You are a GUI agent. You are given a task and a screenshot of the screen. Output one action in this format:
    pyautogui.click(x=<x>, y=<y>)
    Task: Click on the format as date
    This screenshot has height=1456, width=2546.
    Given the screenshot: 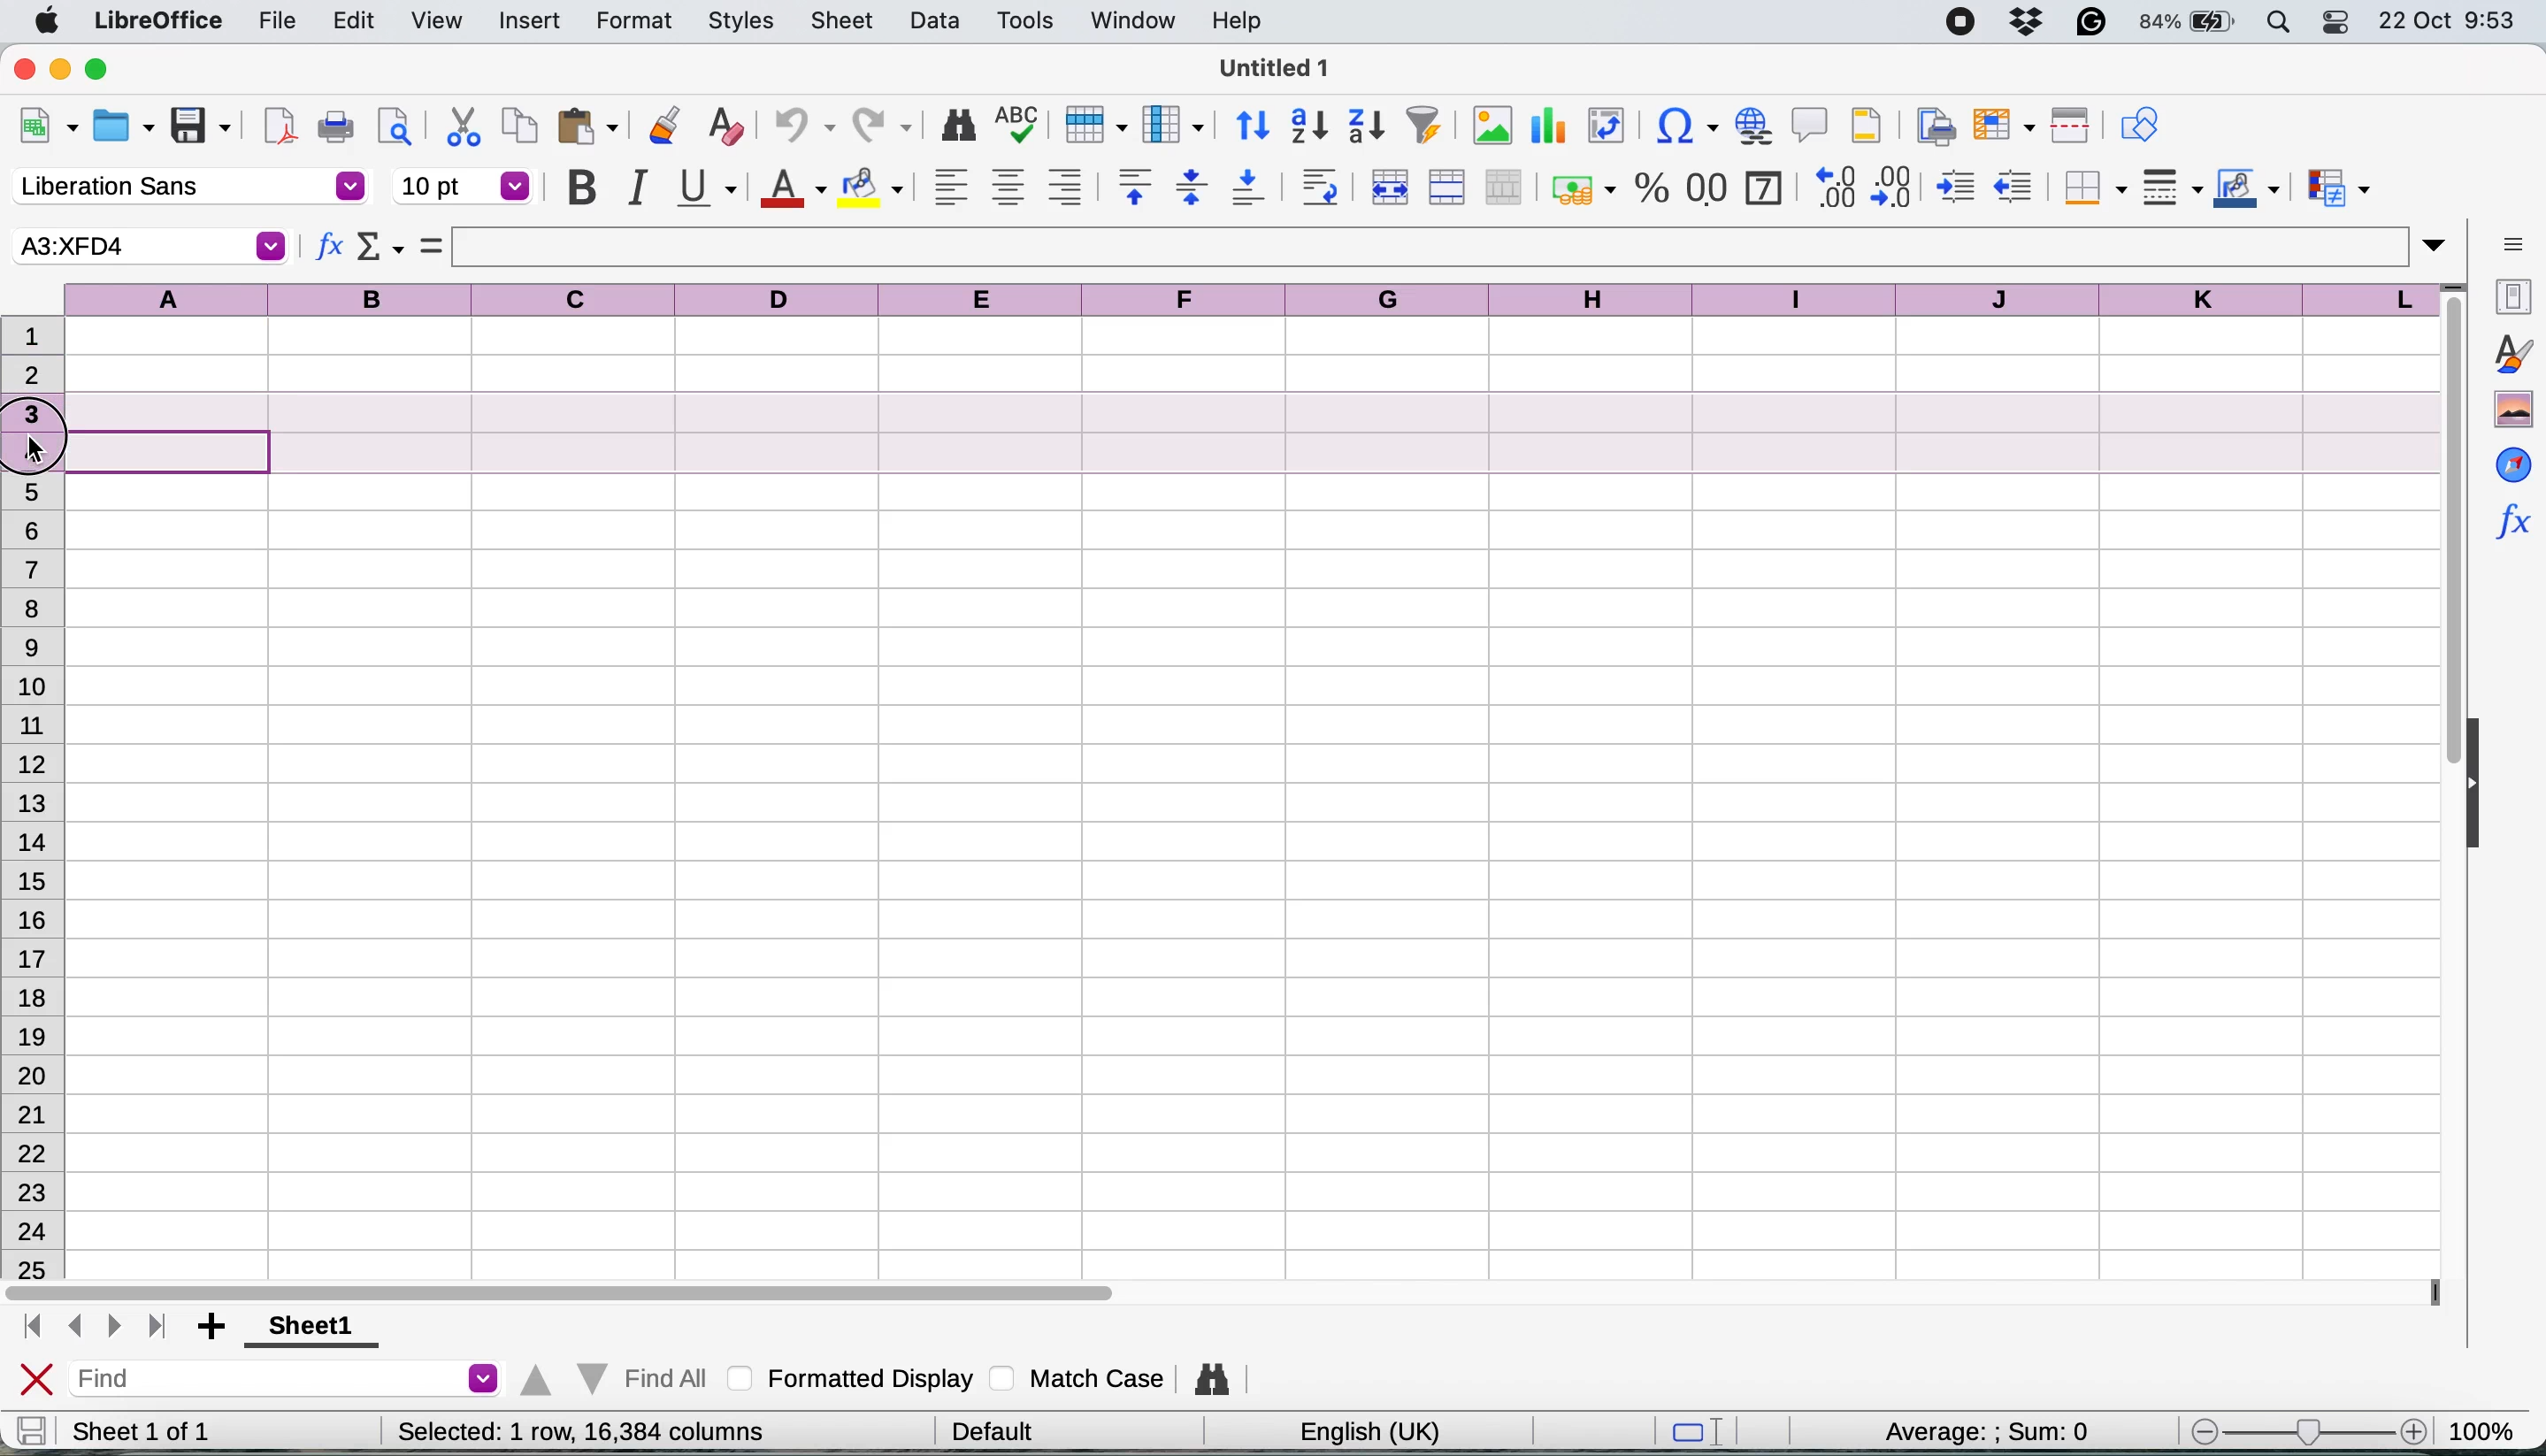 What is the action you would take?
    pyautogui.click(x=1762, y=185)
    